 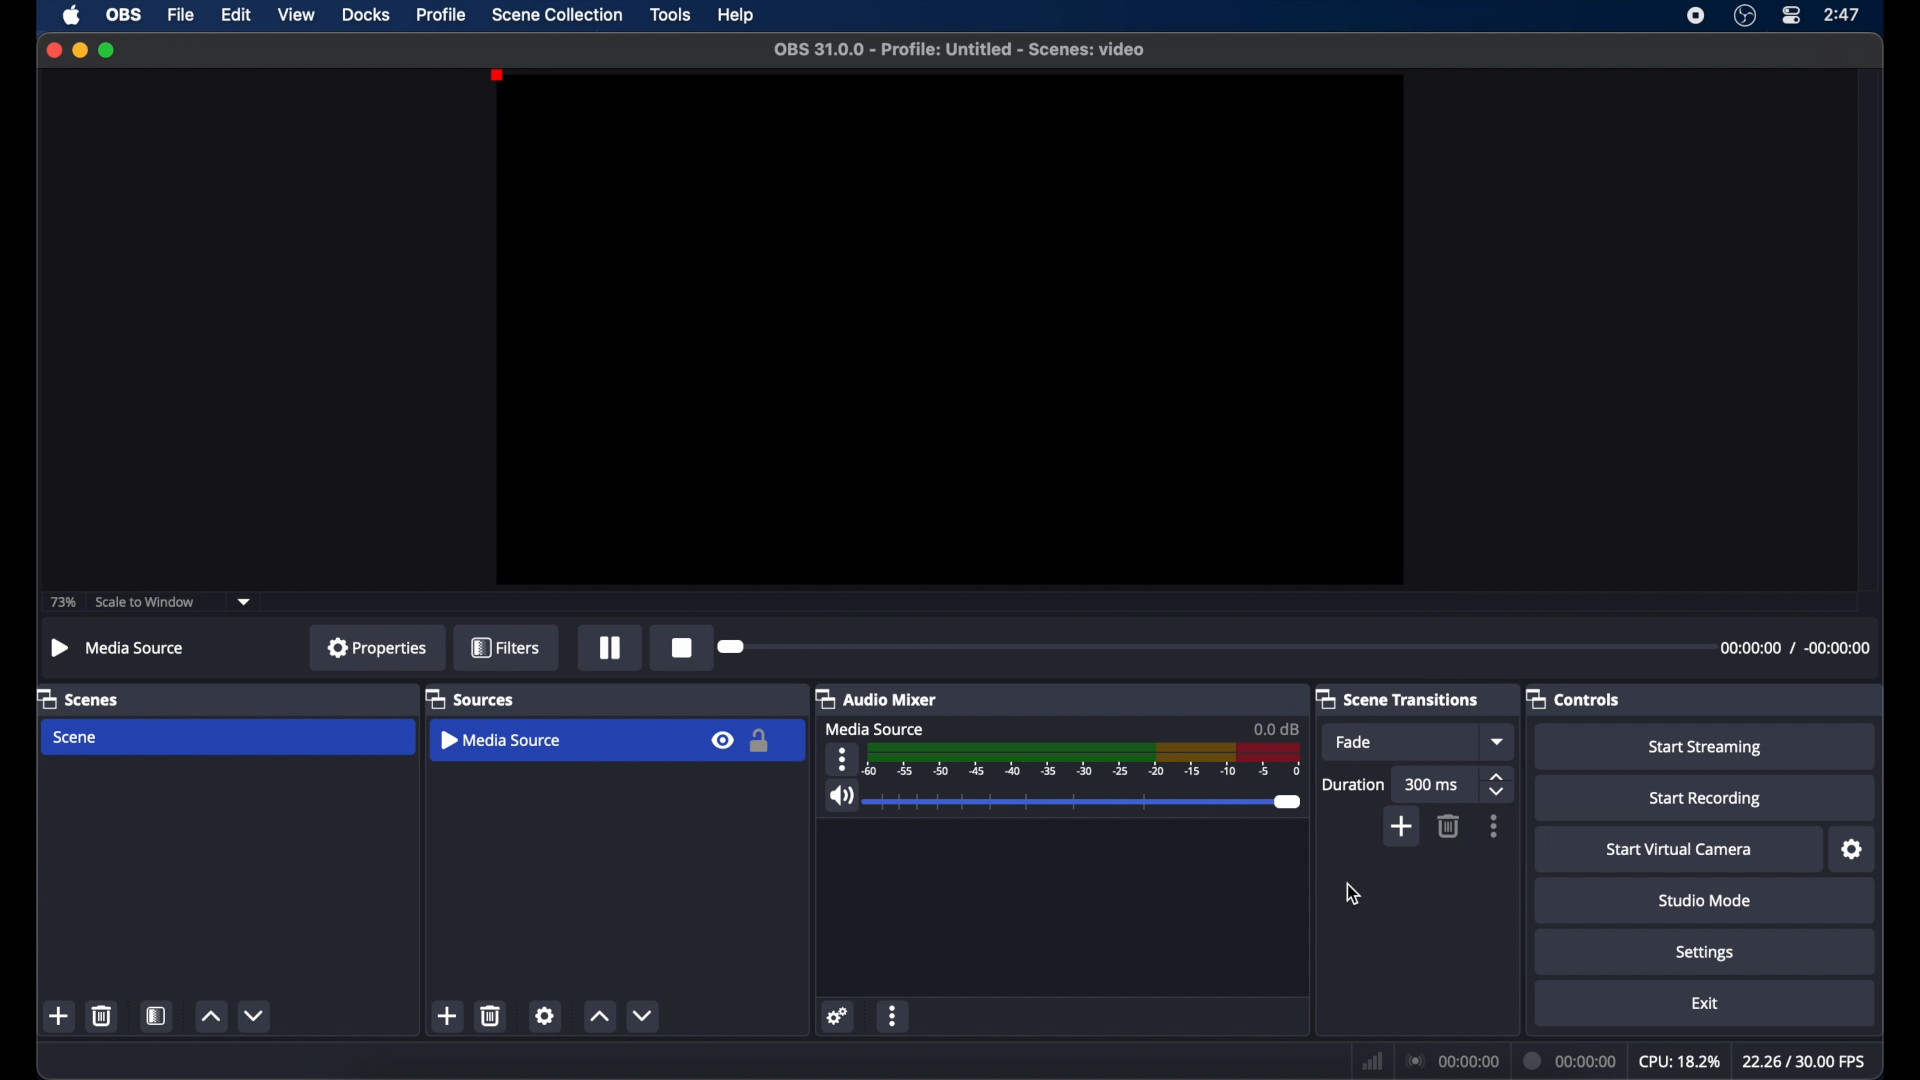 I want to click on Media Source, so click(x=503, y=740).